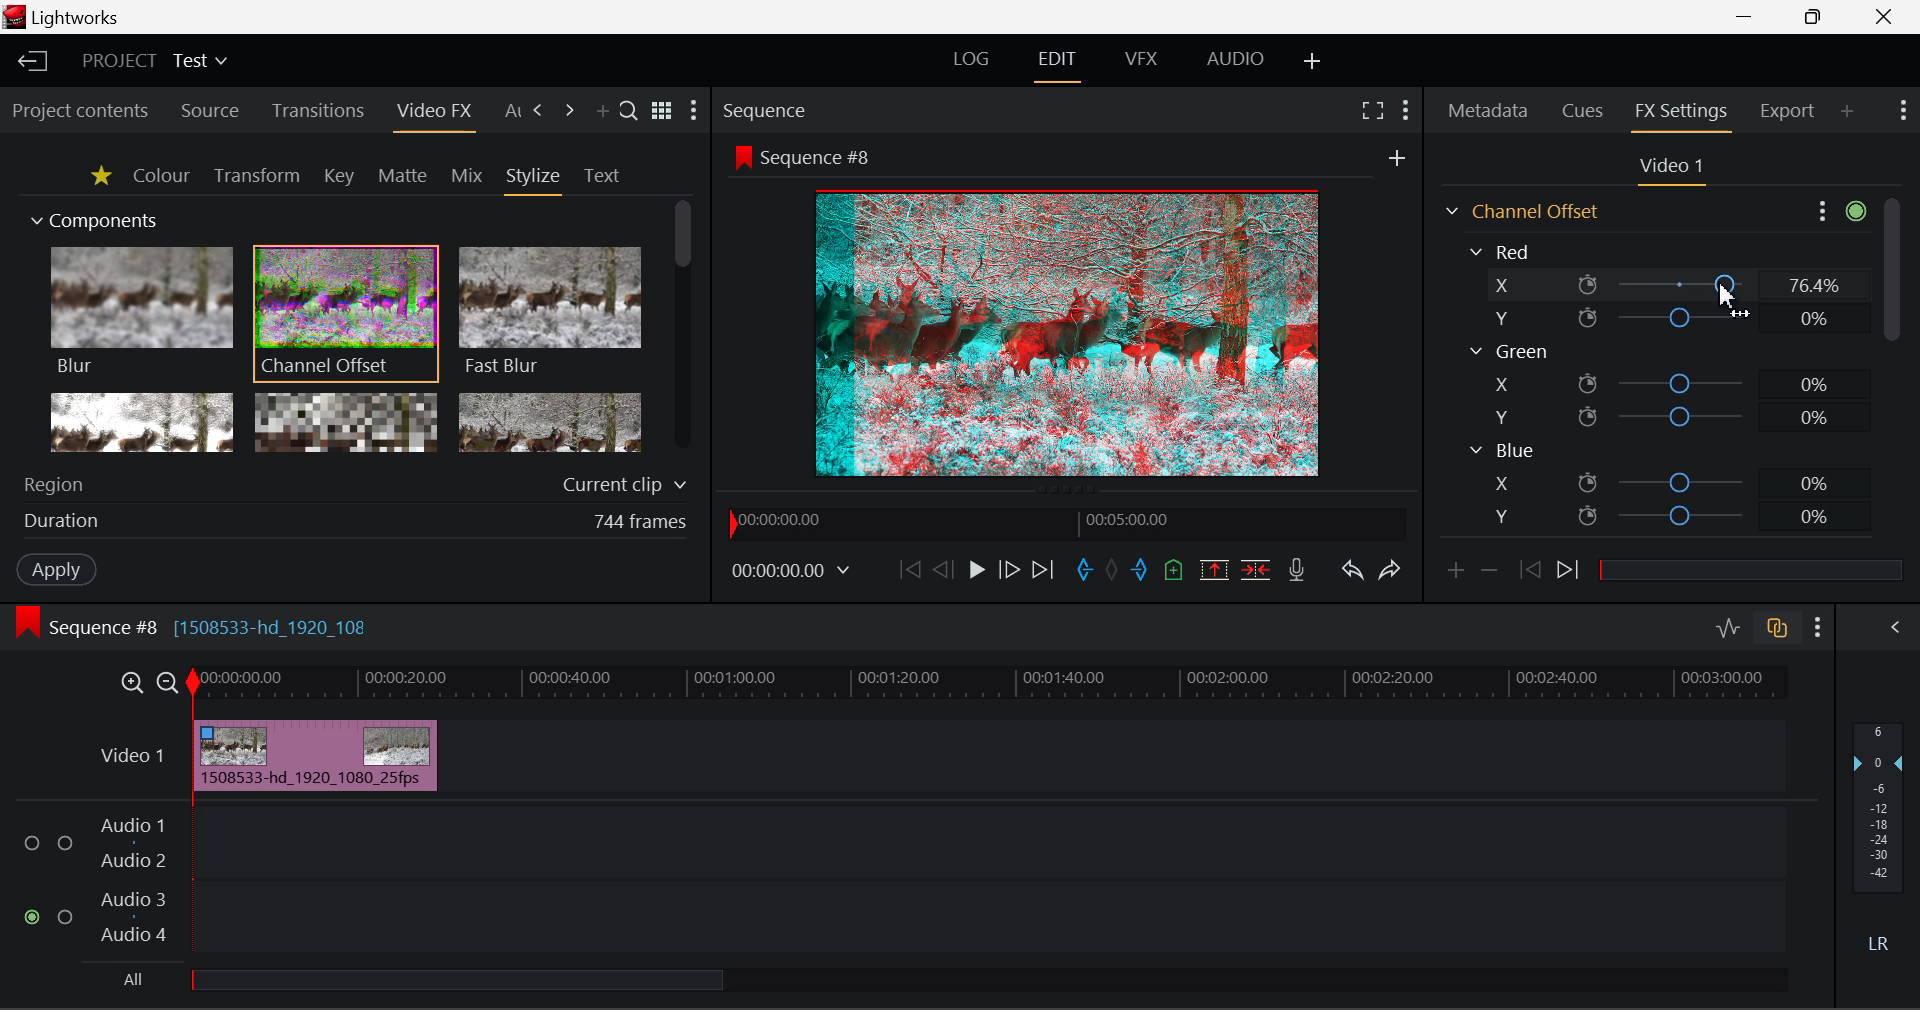 The height and width of the screenshot is (1010, 1920). What do you see at coordinates (1669, 170) in the screenshot?
I see `Video Settings` at bounding box center [1669, 170].